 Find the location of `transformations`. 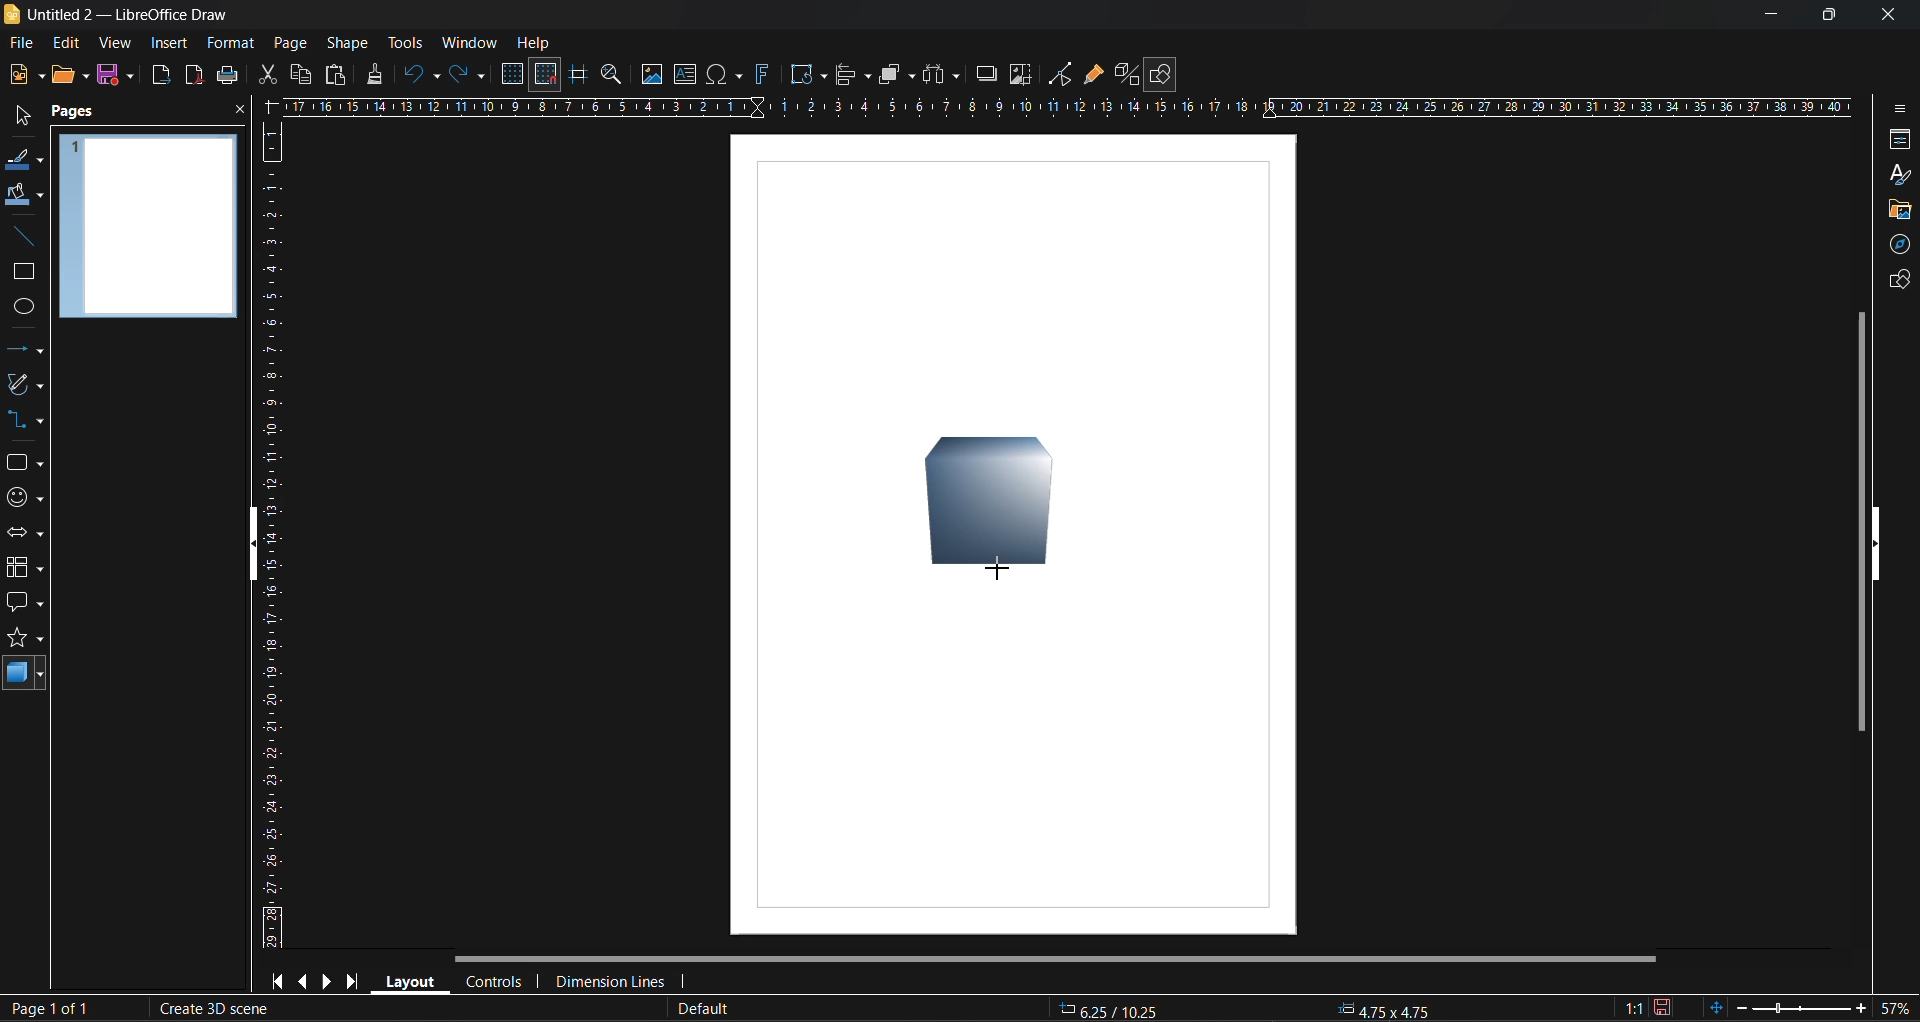

transformations is located at coordinates (810, 75).